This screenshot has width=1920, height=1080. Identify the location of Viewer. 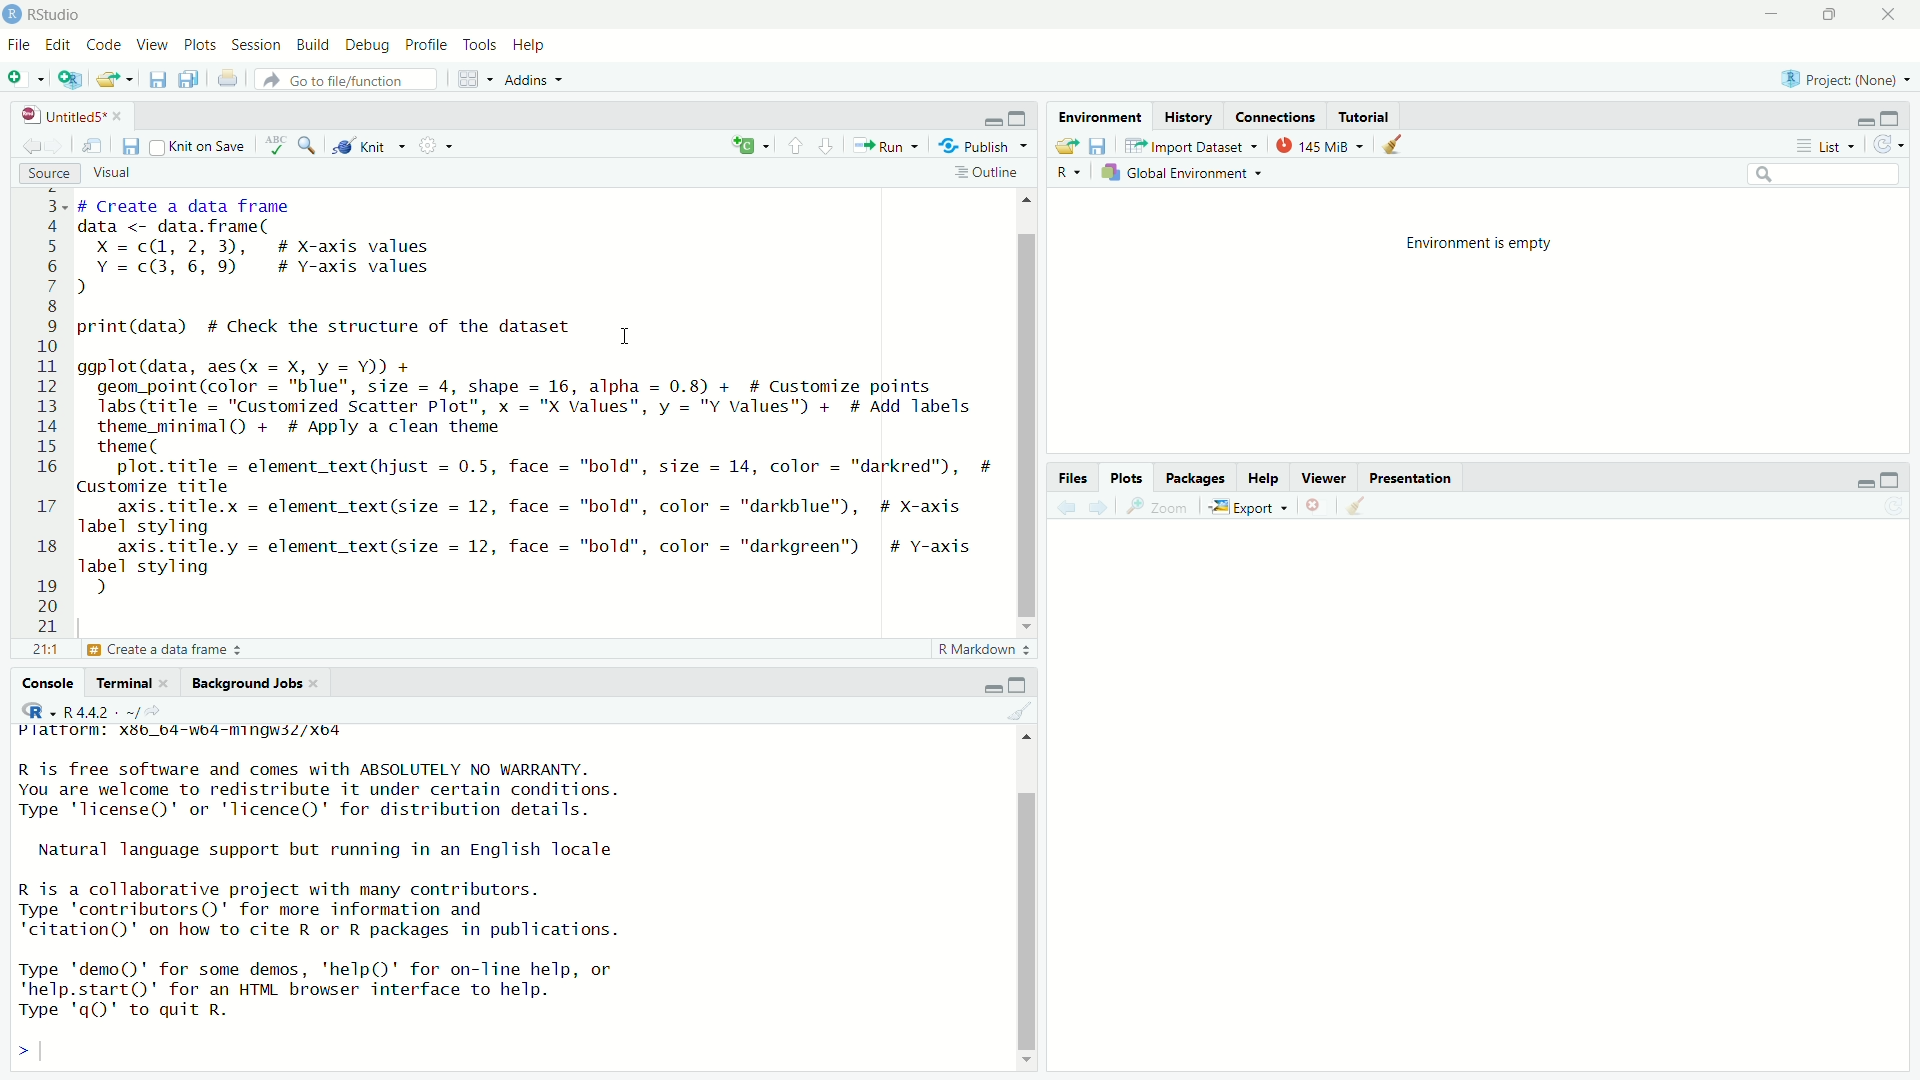
(1321, 481).